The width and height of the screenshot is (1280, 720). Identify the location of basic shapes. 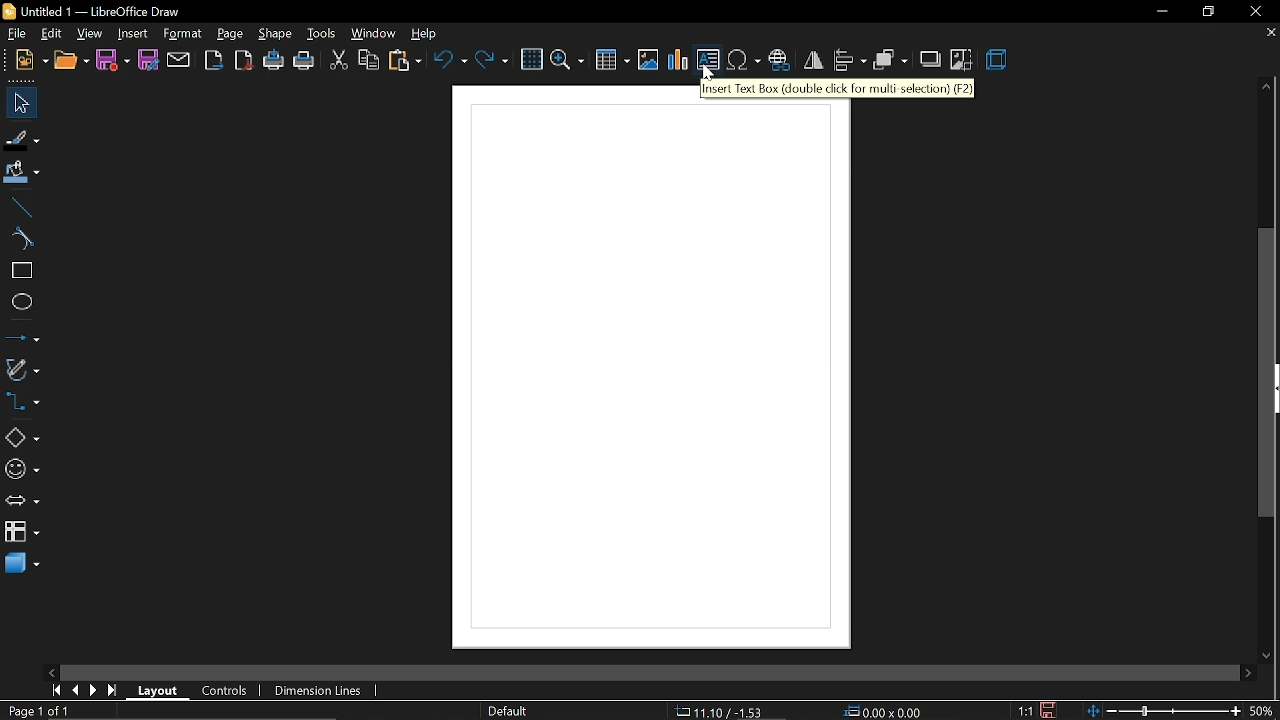
(21, 438).